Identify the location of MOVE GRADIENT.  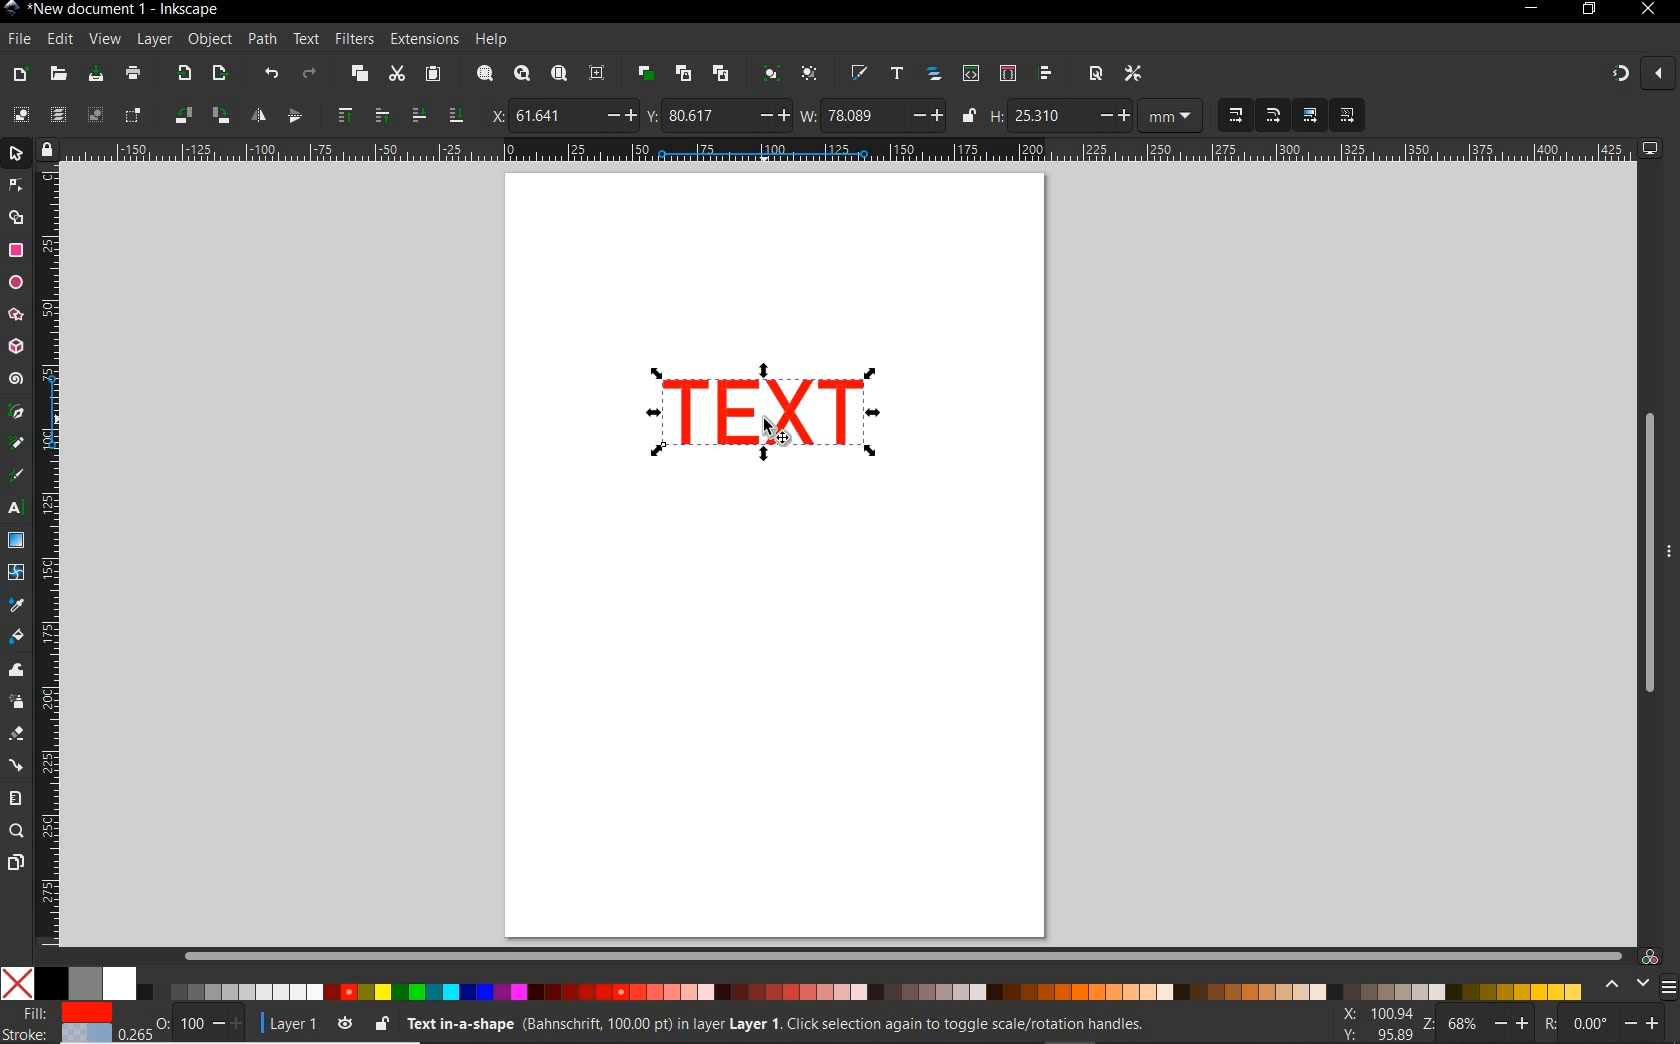
(1311, 116).